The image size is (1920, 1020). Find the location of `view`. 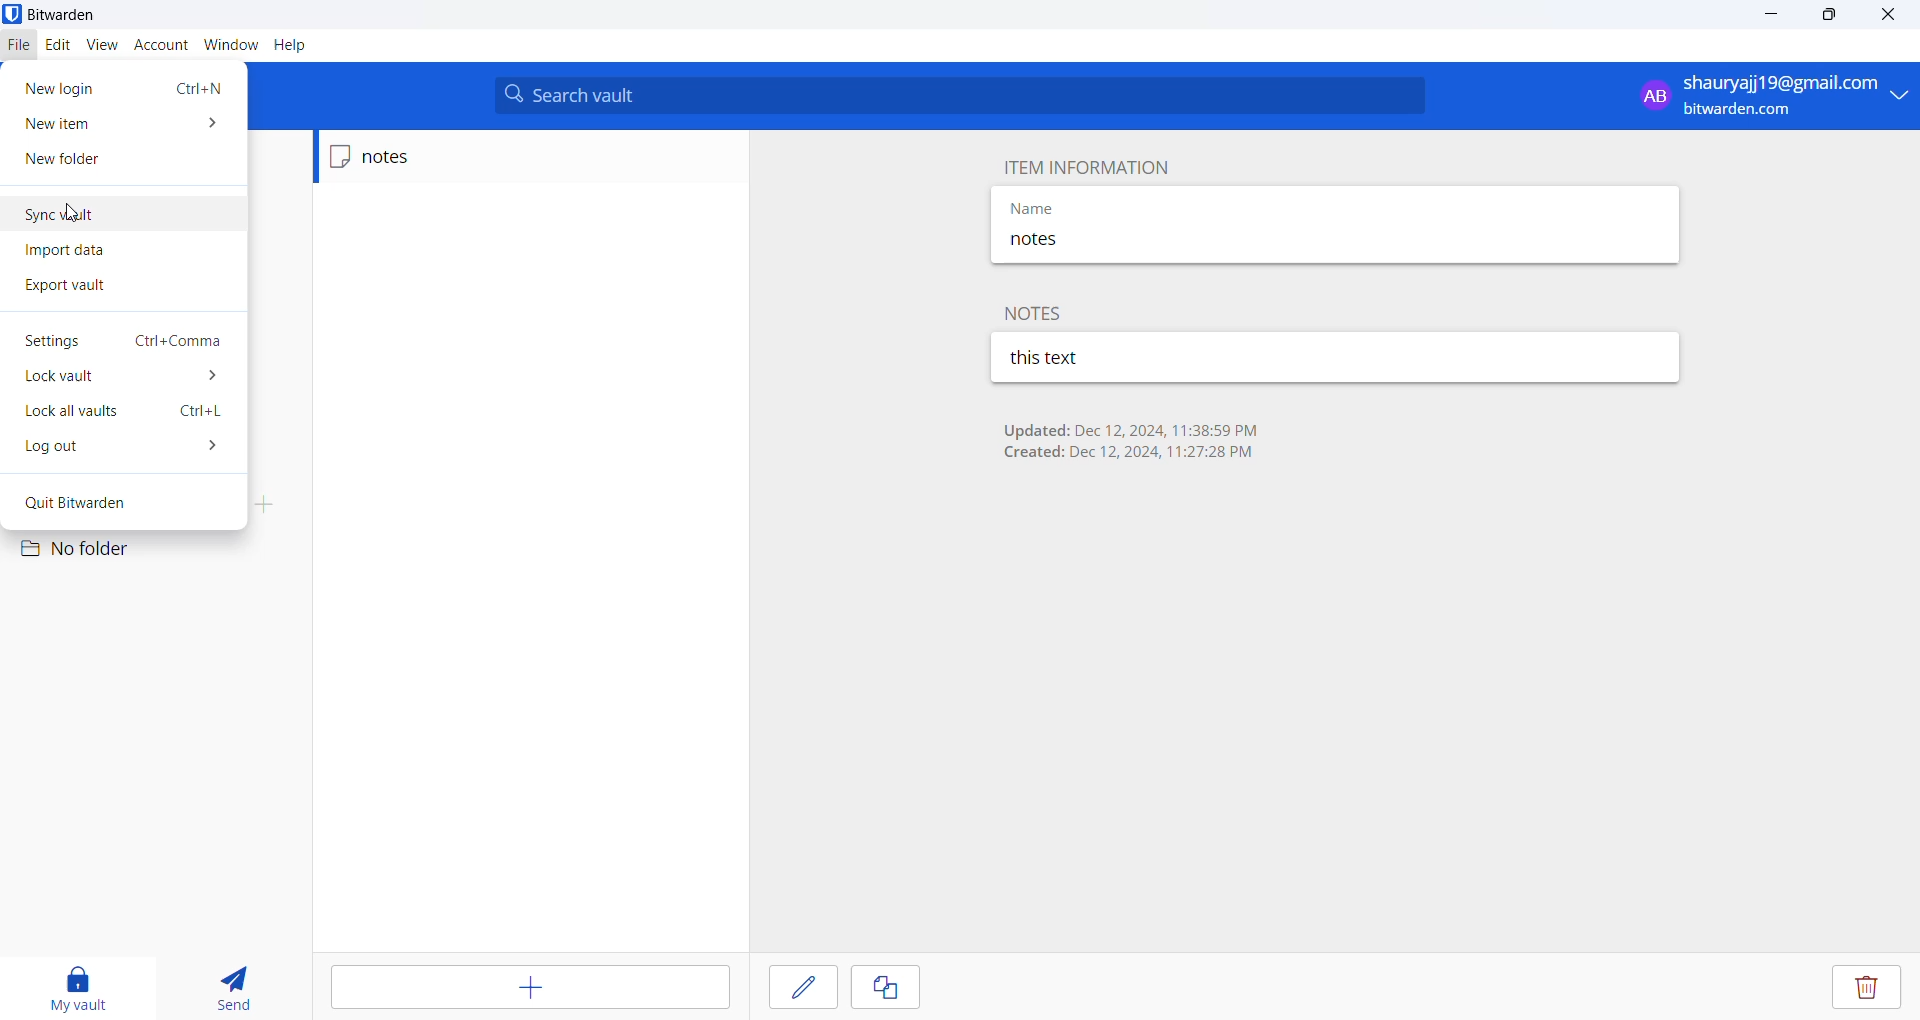

view is located at coordinates (100, 45).